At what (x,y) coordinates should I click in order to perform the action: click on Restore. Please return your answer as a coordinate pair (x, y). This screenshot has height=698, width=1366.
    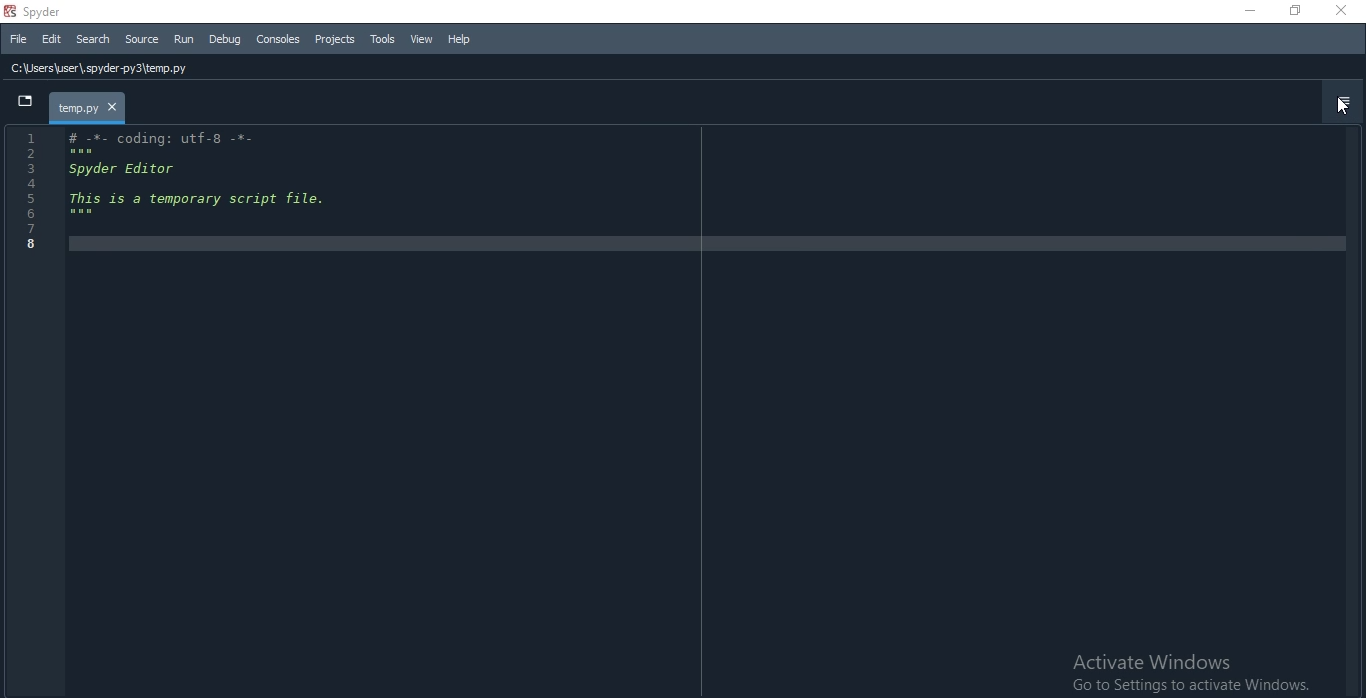
    Looking at the image, I should click on (1297, 11).